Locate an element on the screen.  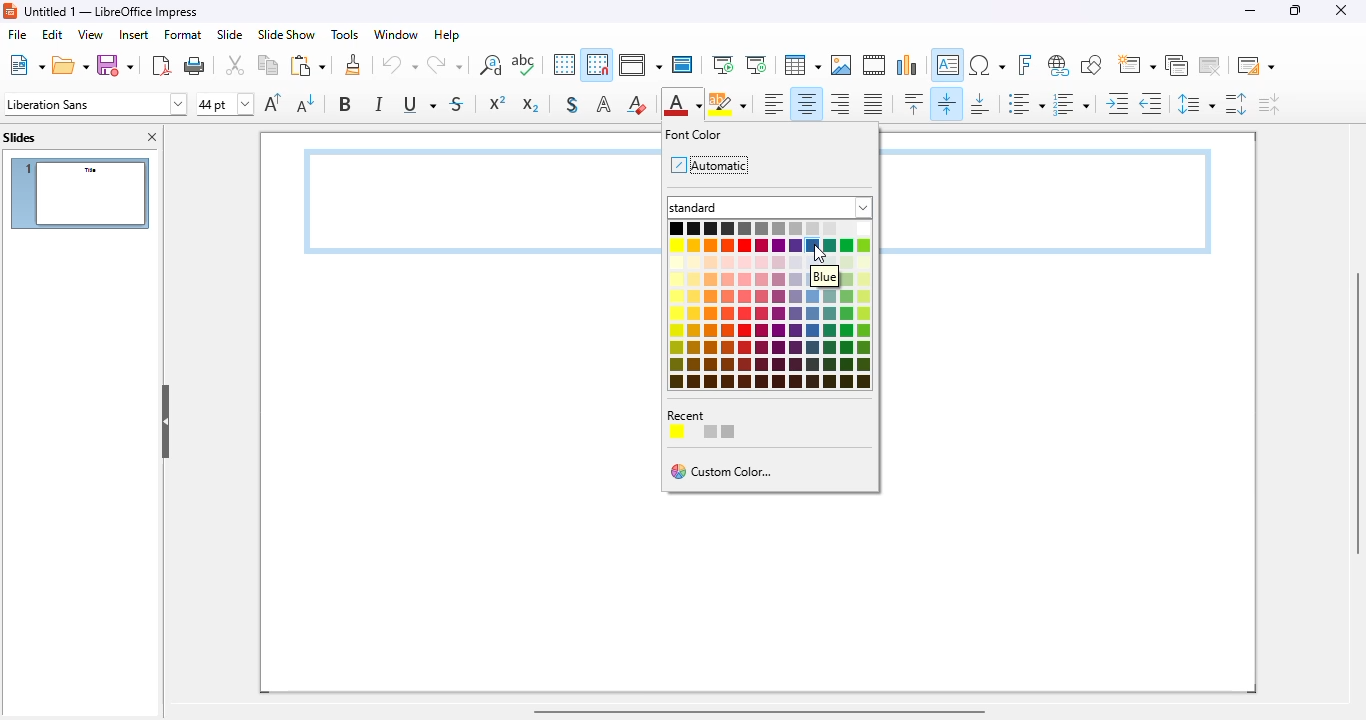
slide 1 is located at coordinates (80, 193).